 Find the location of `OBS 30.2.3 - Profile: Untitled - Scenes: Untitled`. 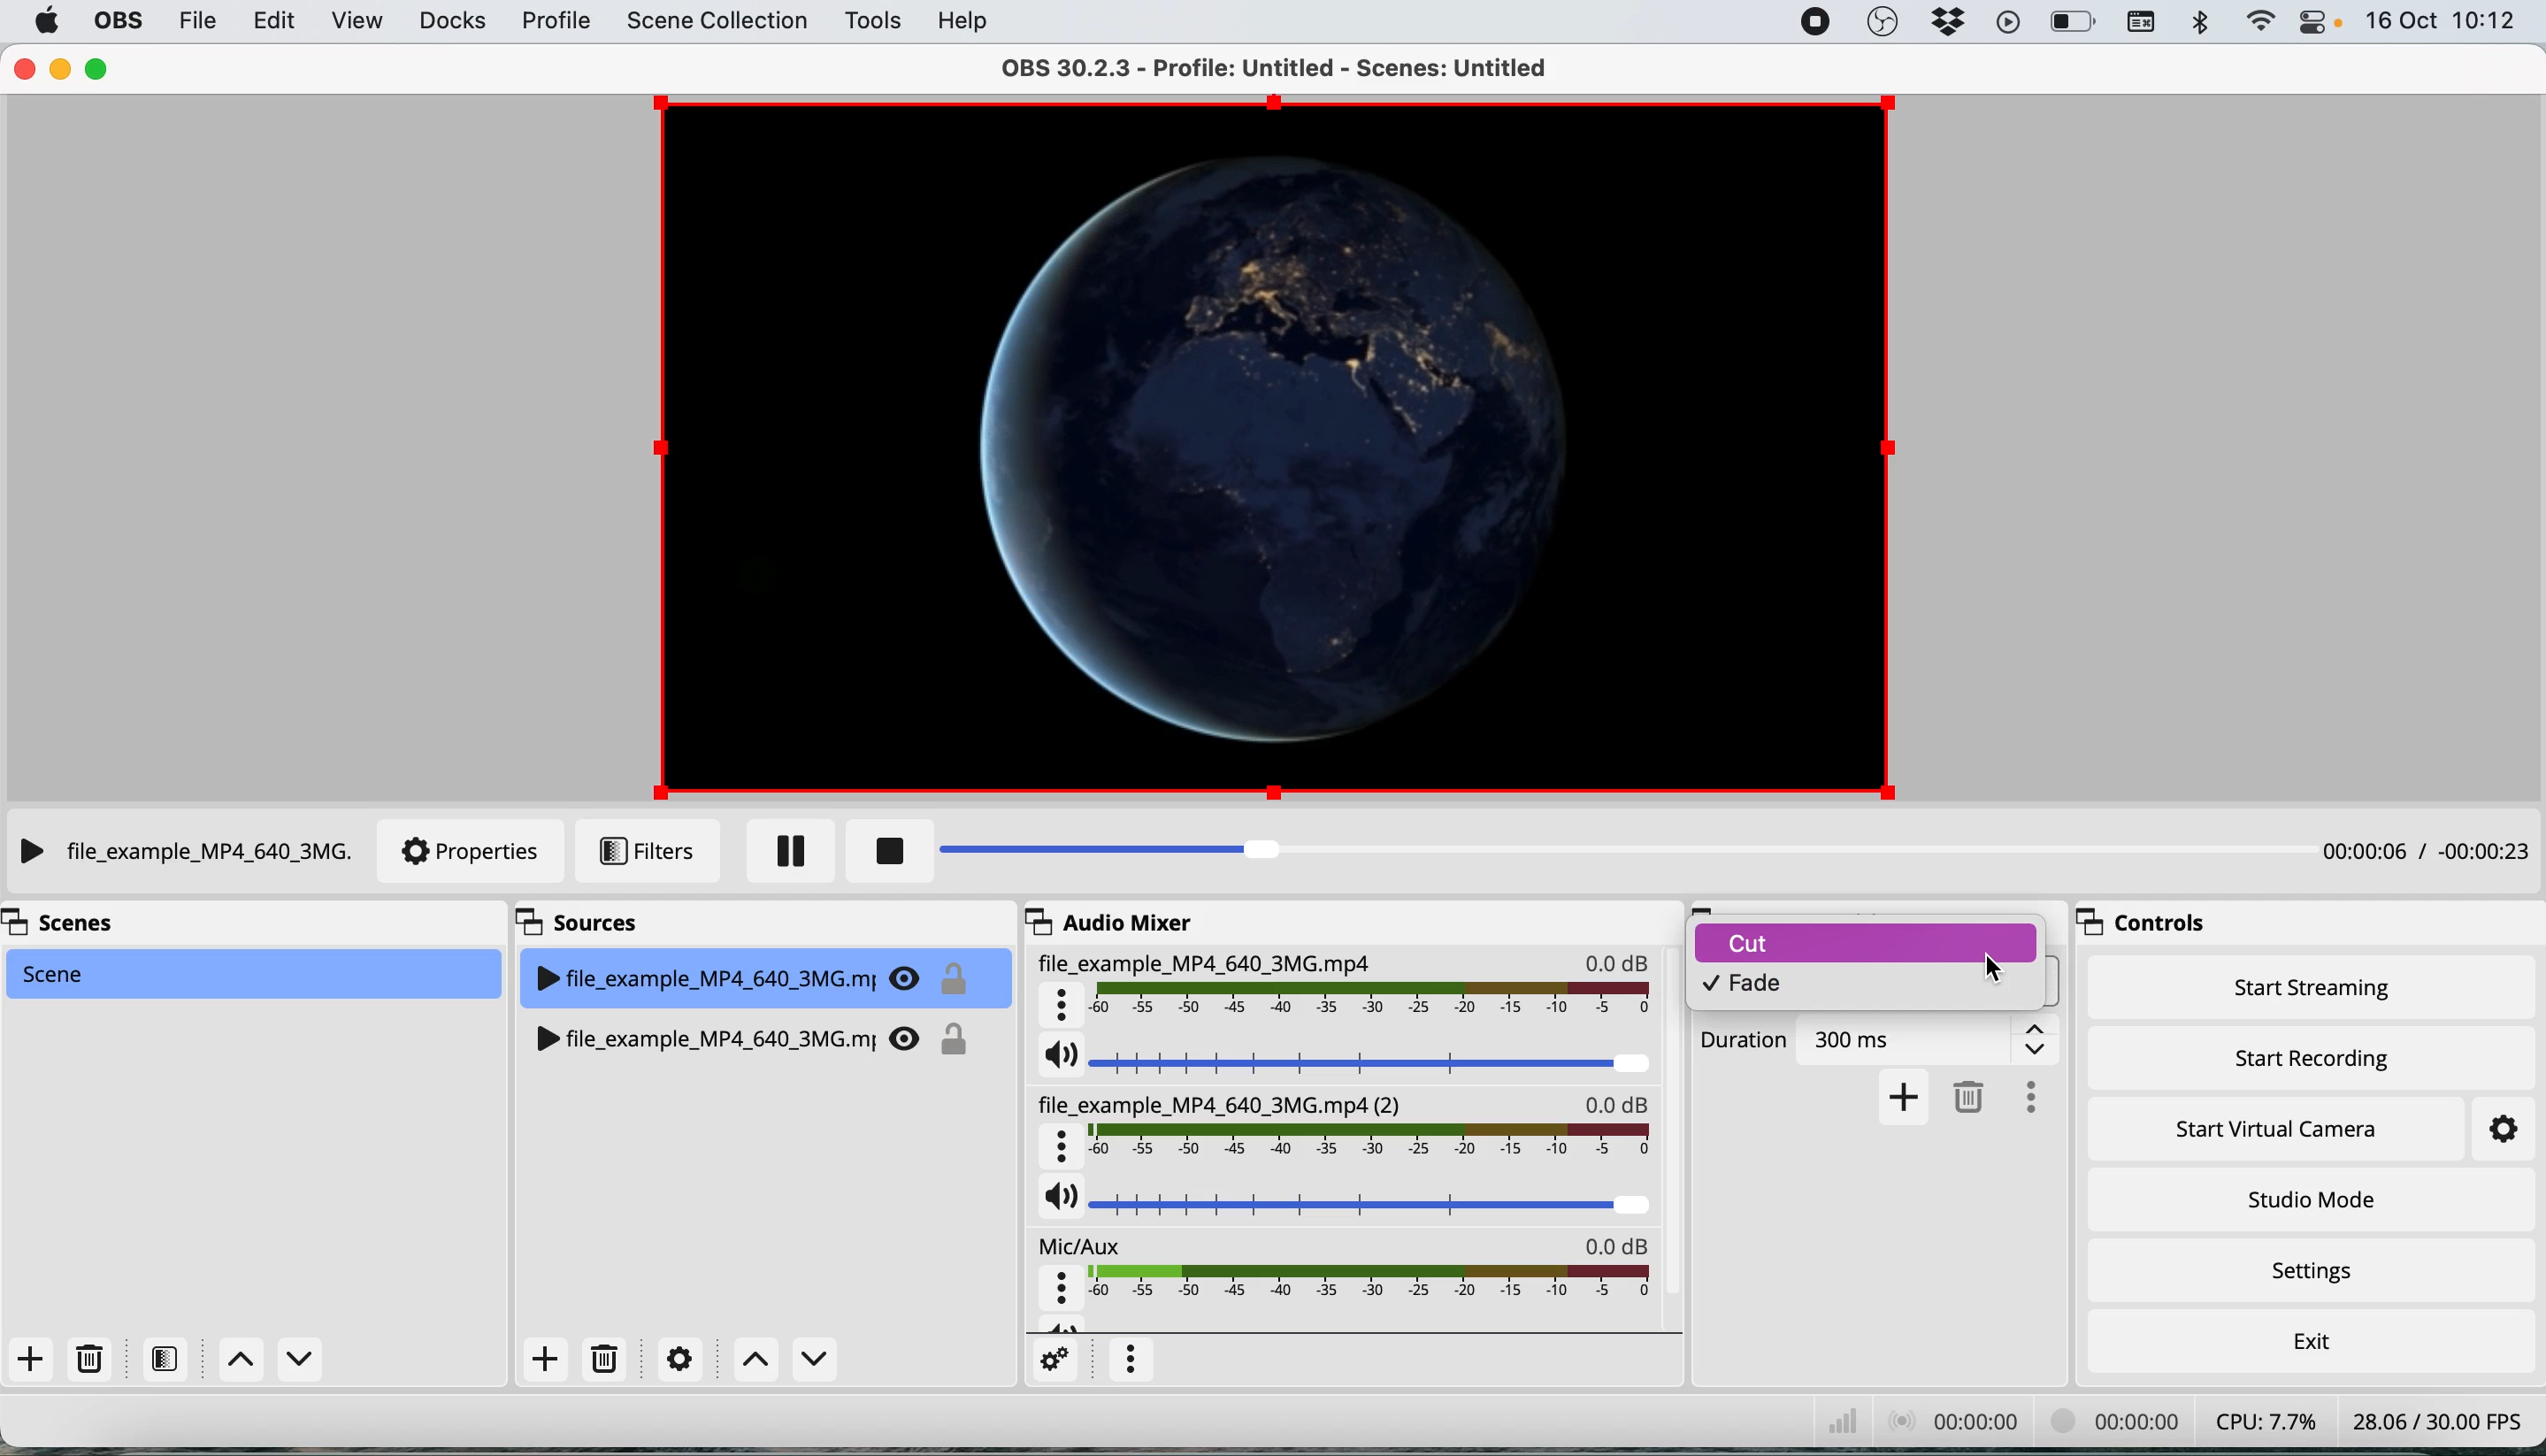

OBS 30.2.3 - Profile: Untitled - Scenes: Untitled is located at coordinates (1249, 67).